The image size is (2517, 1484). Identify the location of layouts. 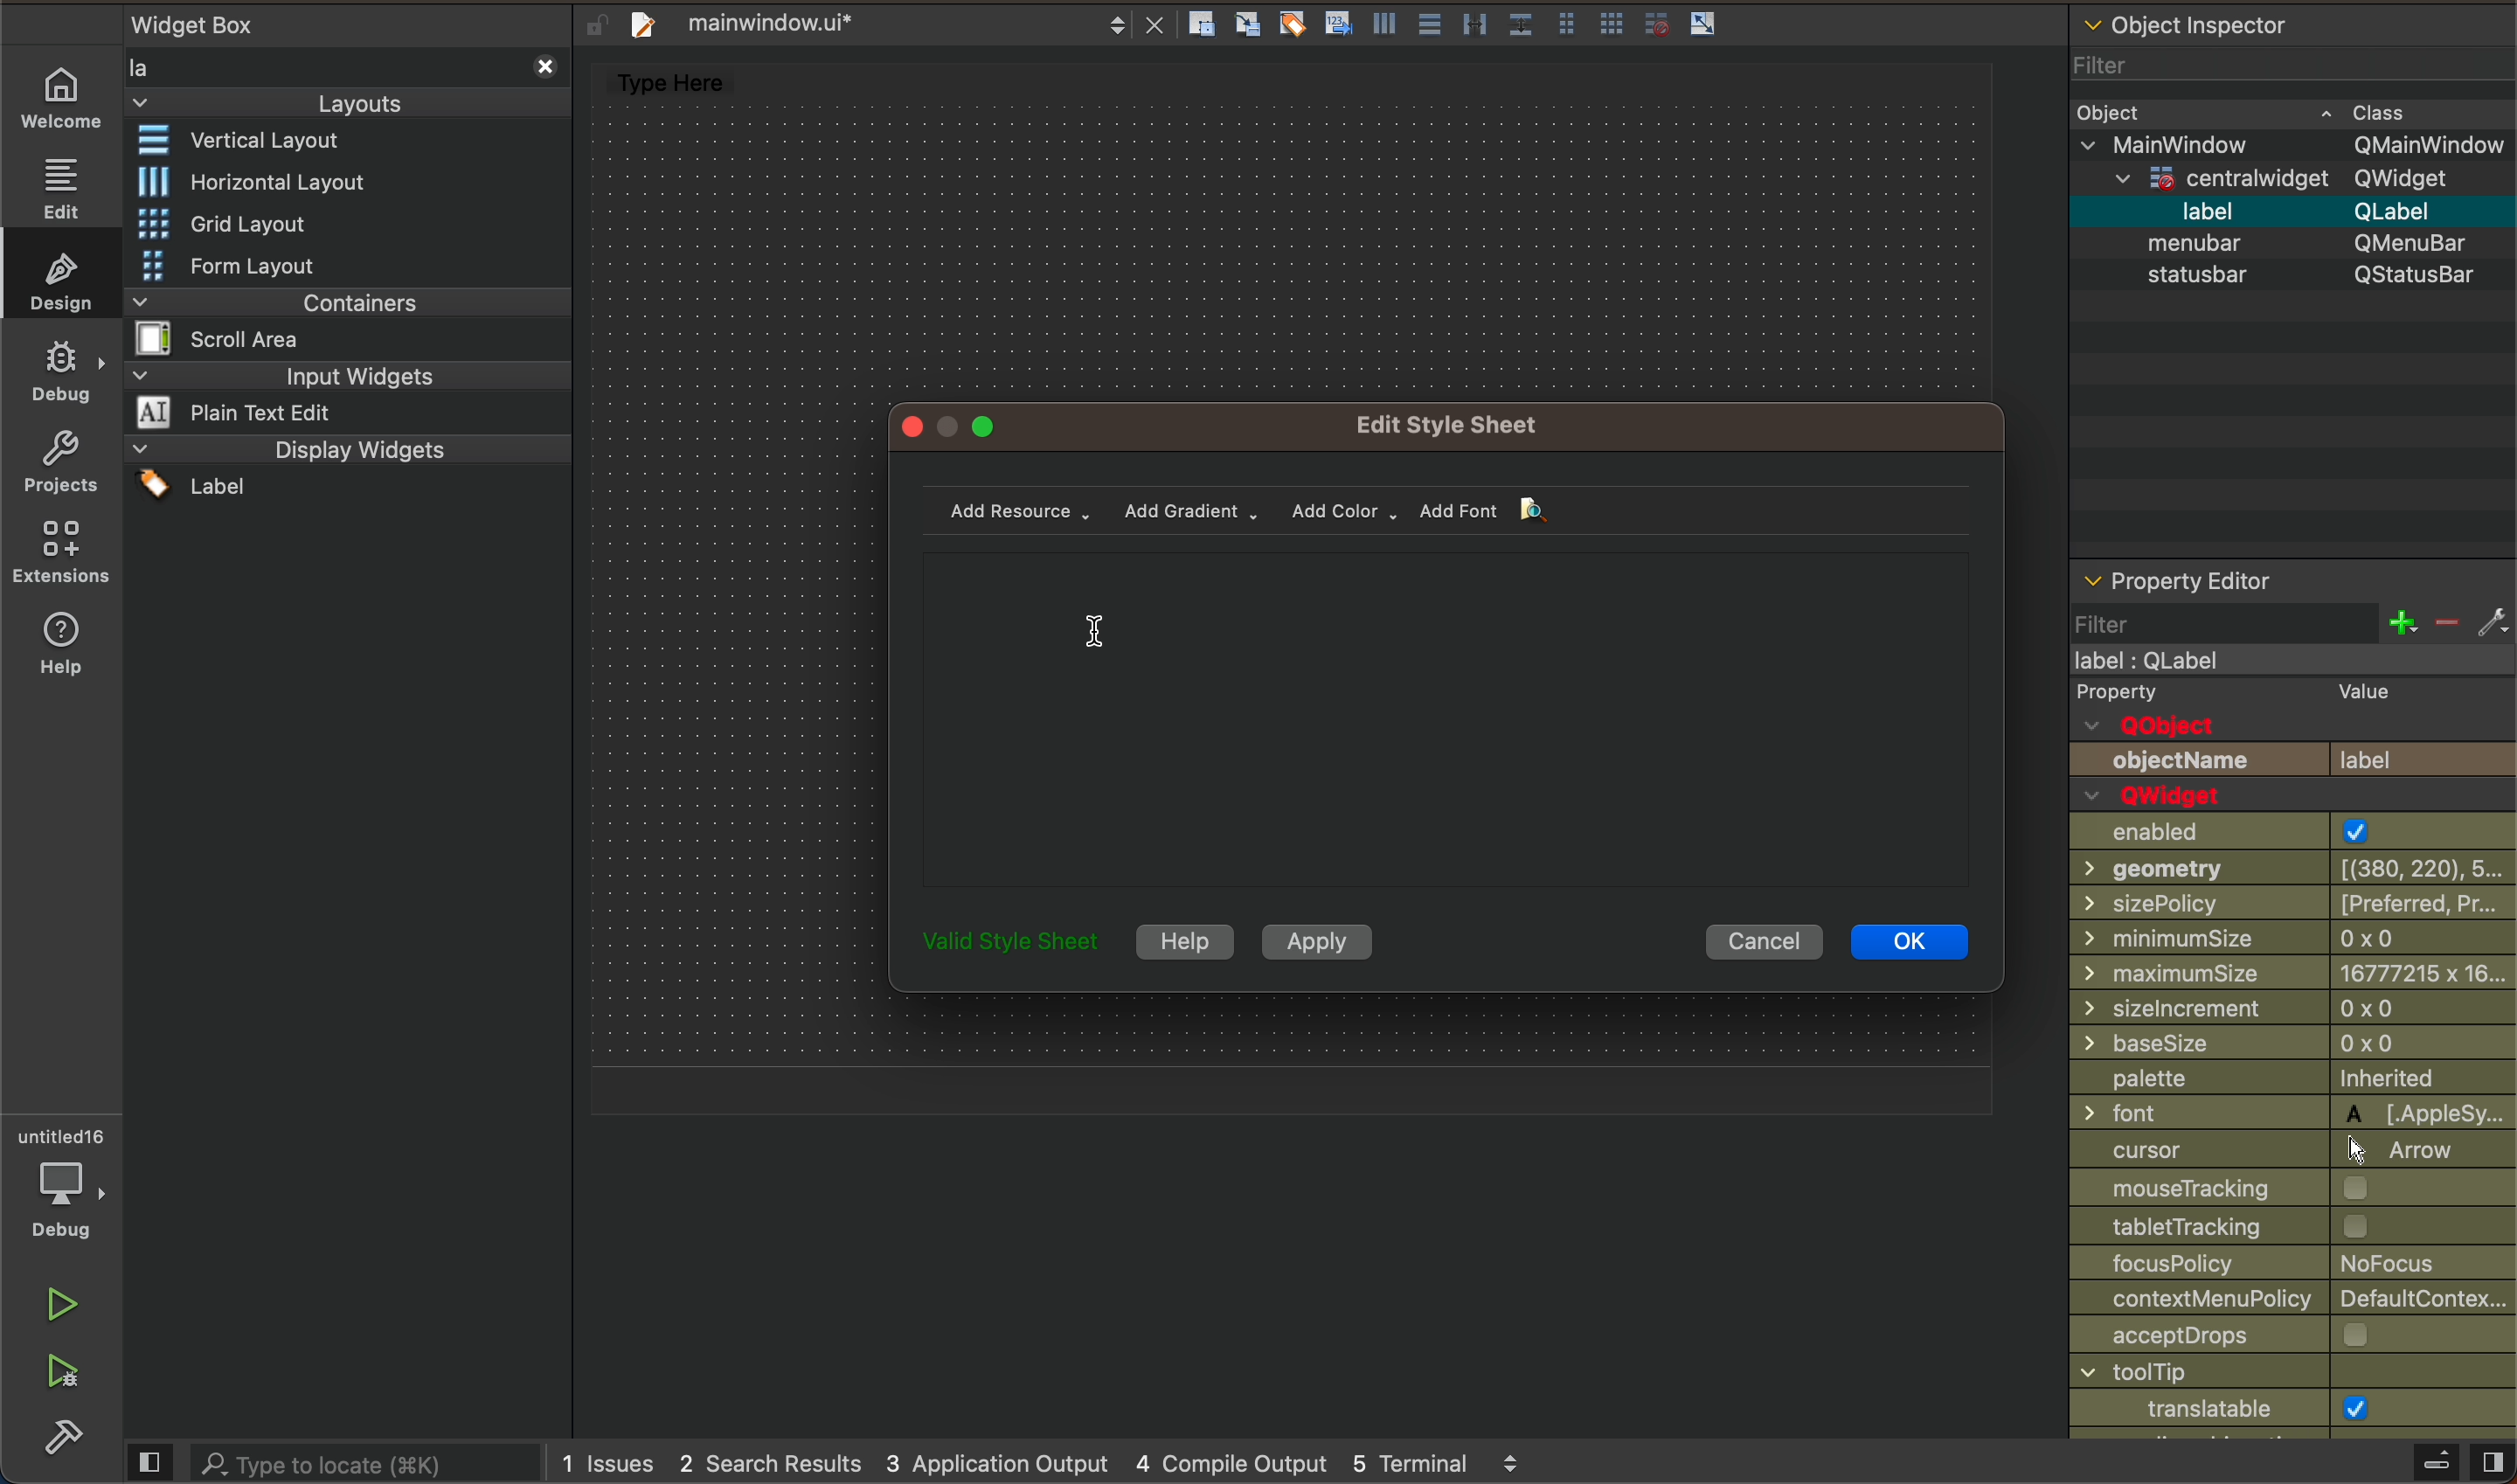
(356, 82).